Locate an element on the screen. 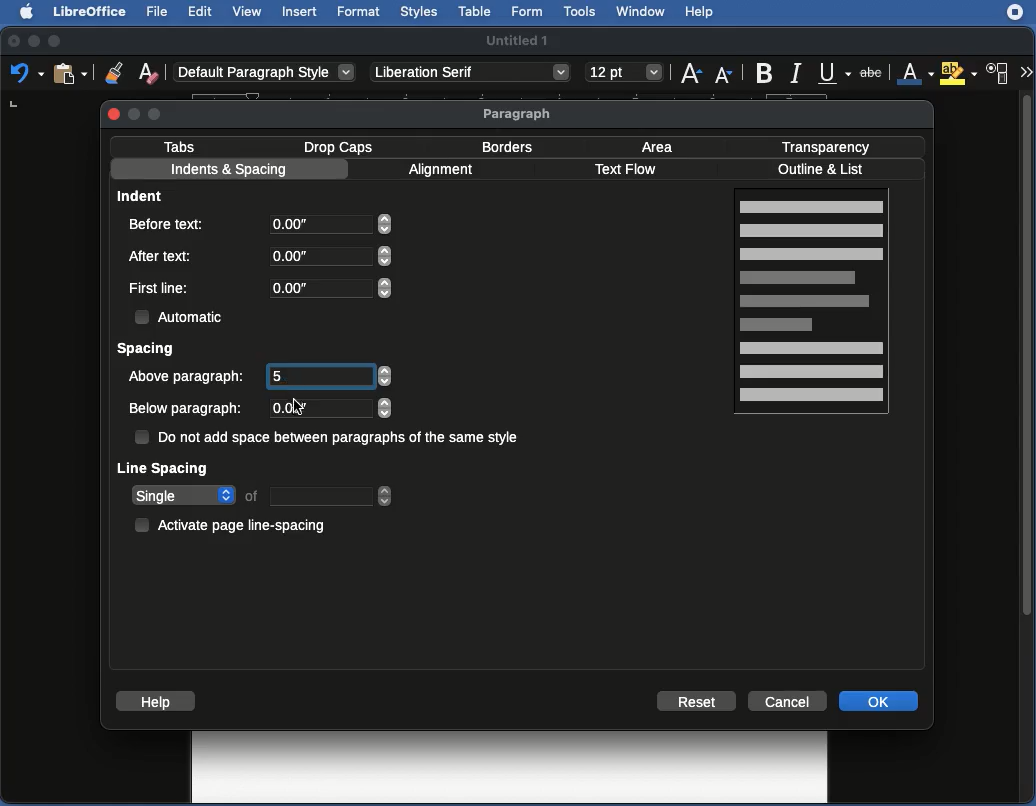 Image resolution: width=1036 pixels, height=806 pixels. Spacing is located at coordinates (147, 350).